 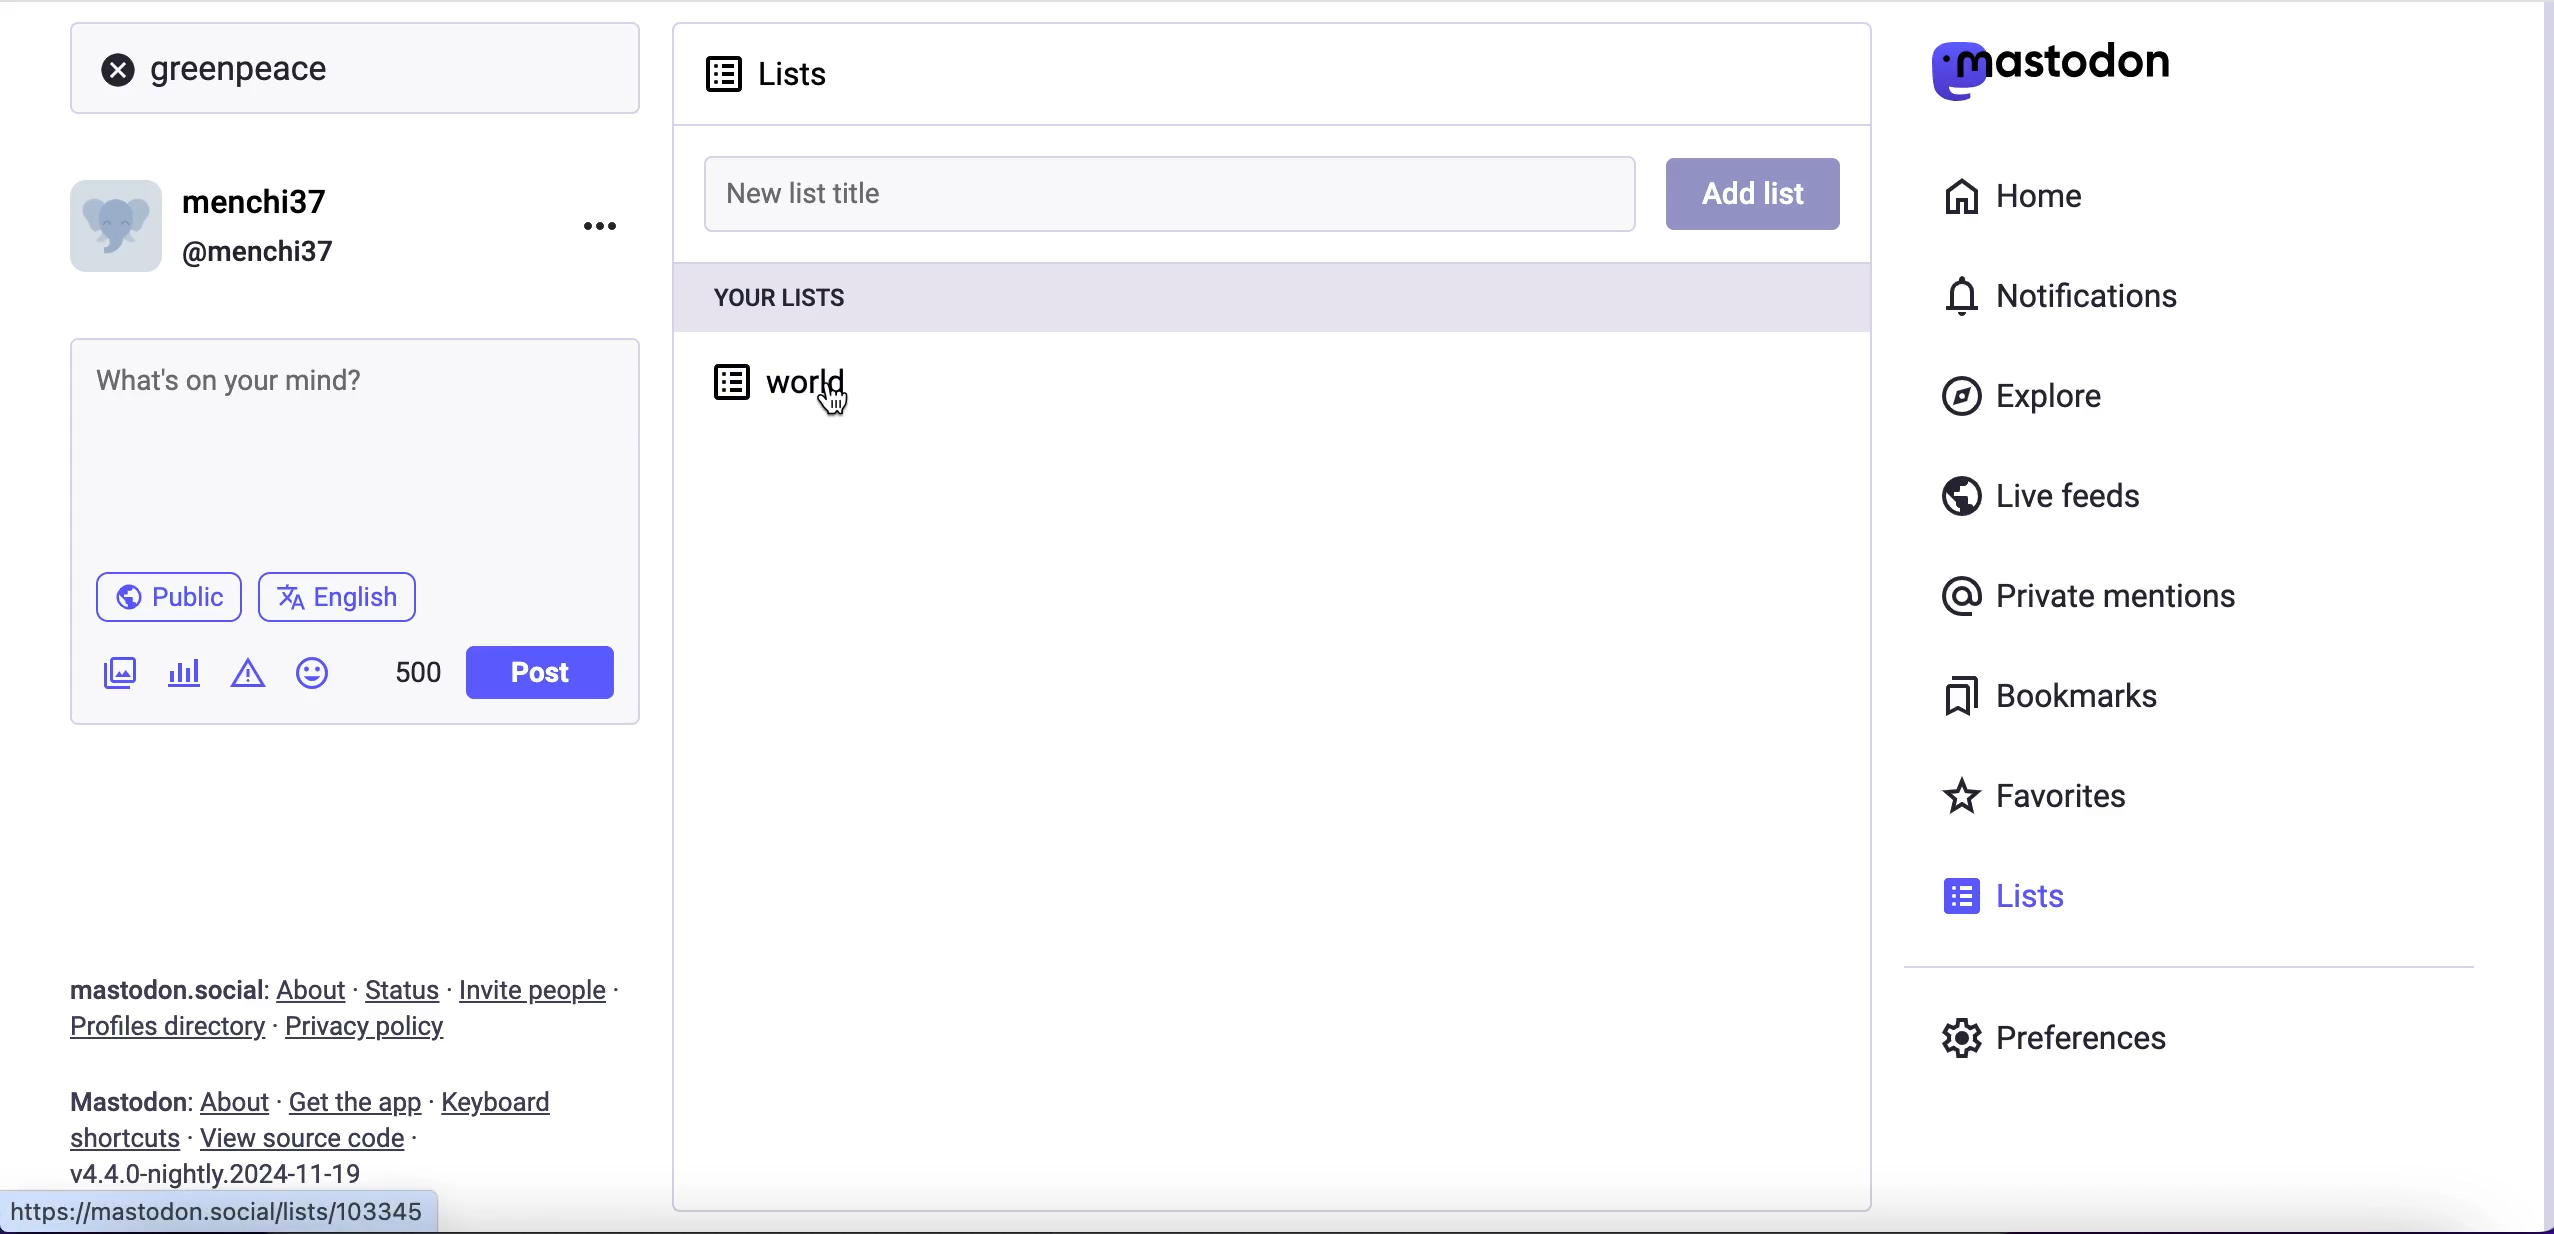 I want to click on bookmarks, so click(x=2058, y=697).